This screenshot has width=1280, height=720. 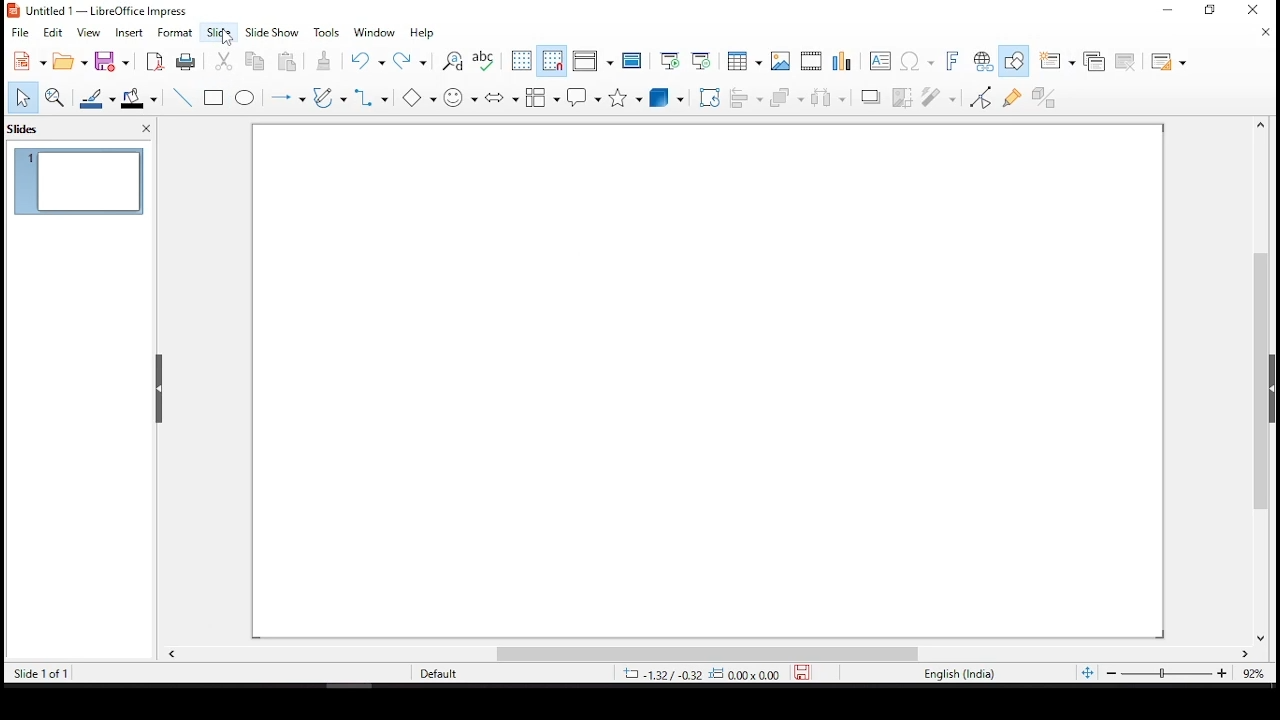 I want to click on stars and banners, so click(x=626, y=96).